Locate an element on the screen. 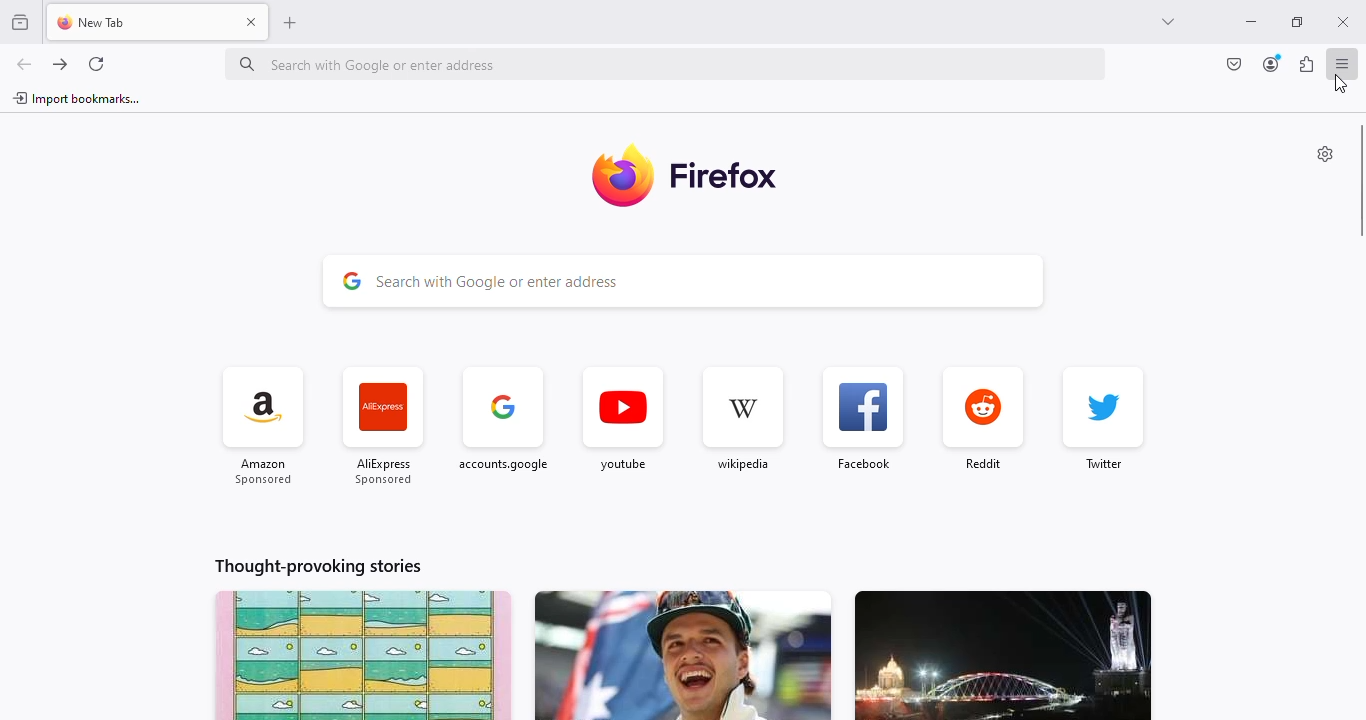 This screenshot has height=720, width=1366. go forward  one page is located at coordinates (61, 64).